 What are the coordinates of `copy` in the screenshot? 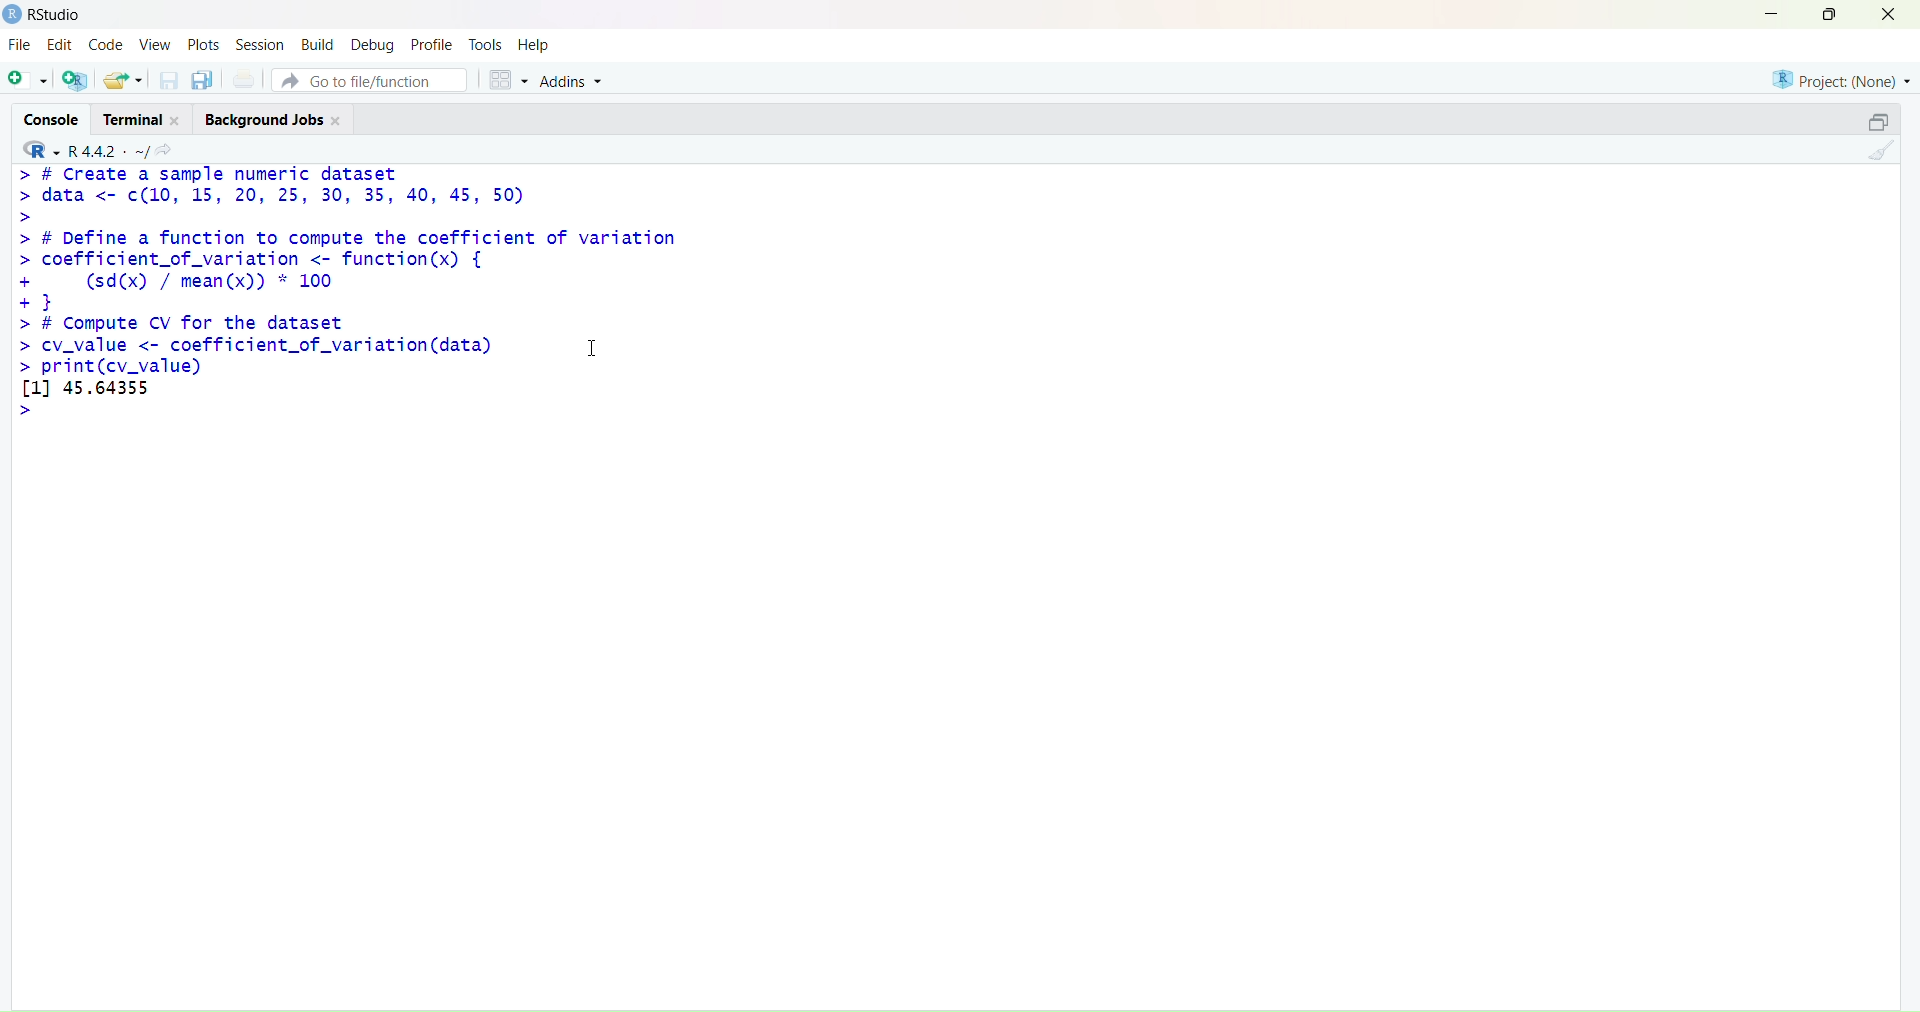 It's located at (202, 80).